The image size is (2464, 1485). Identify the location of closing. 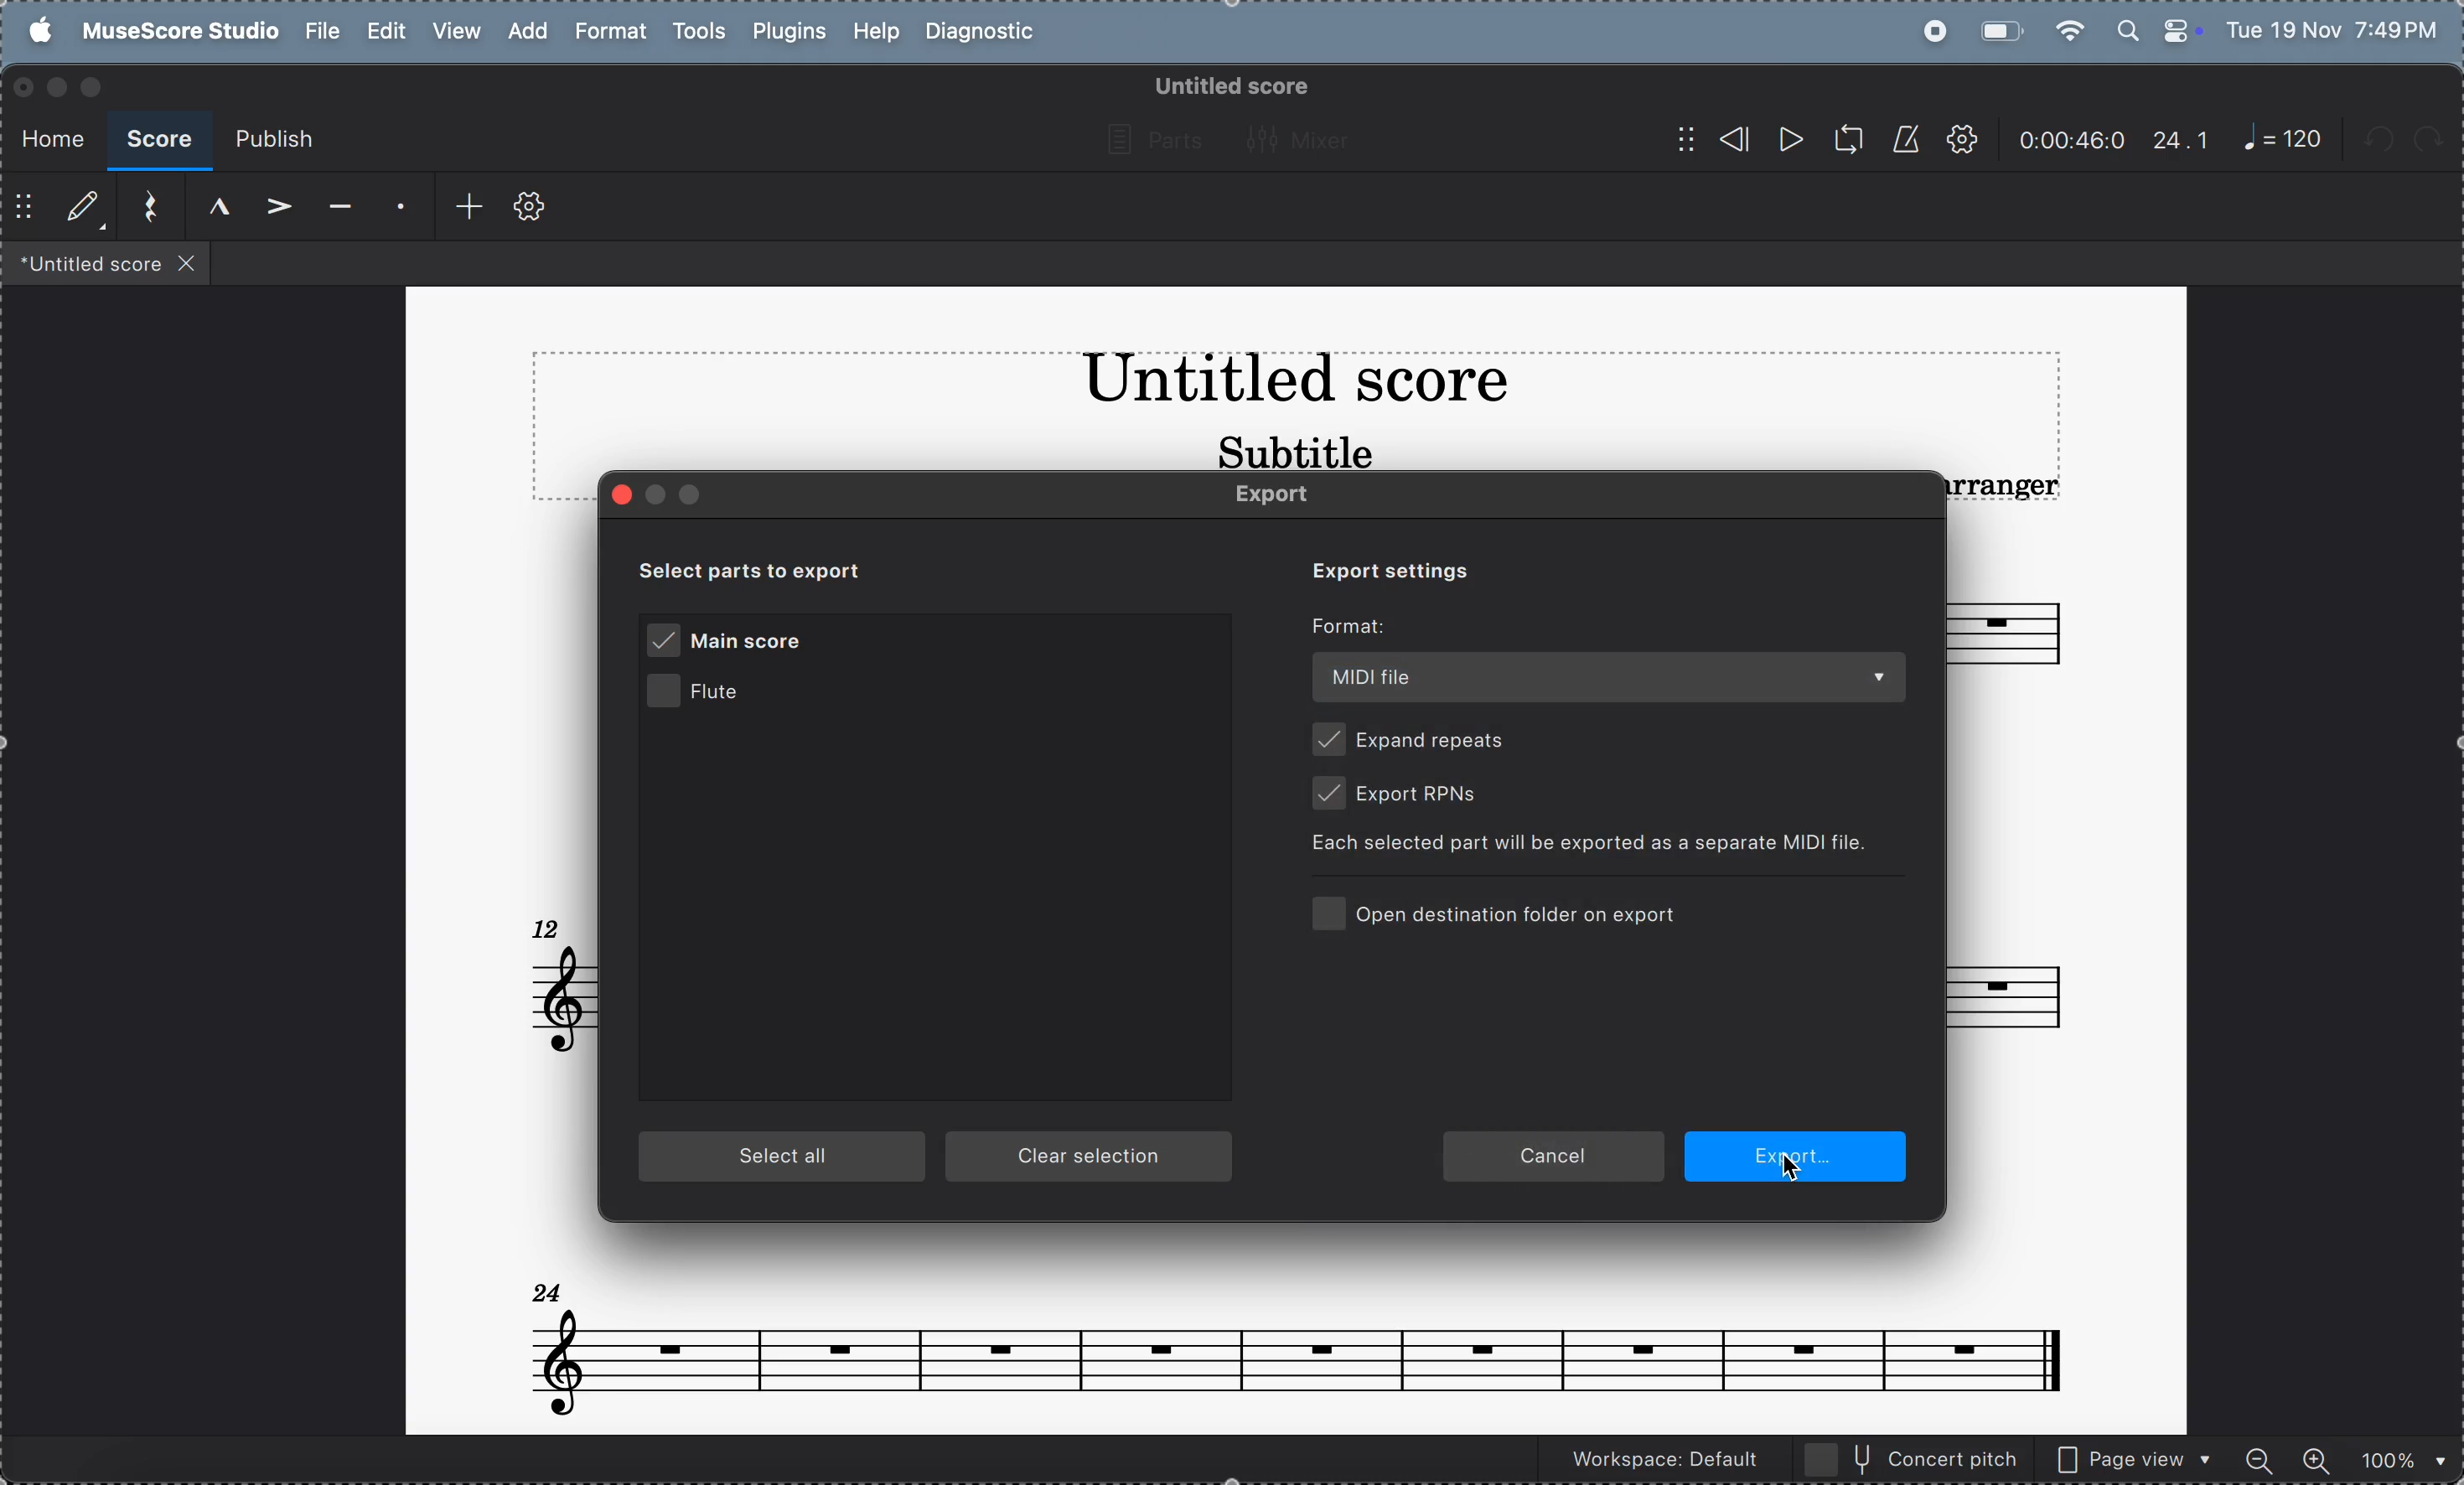
(24, 88).